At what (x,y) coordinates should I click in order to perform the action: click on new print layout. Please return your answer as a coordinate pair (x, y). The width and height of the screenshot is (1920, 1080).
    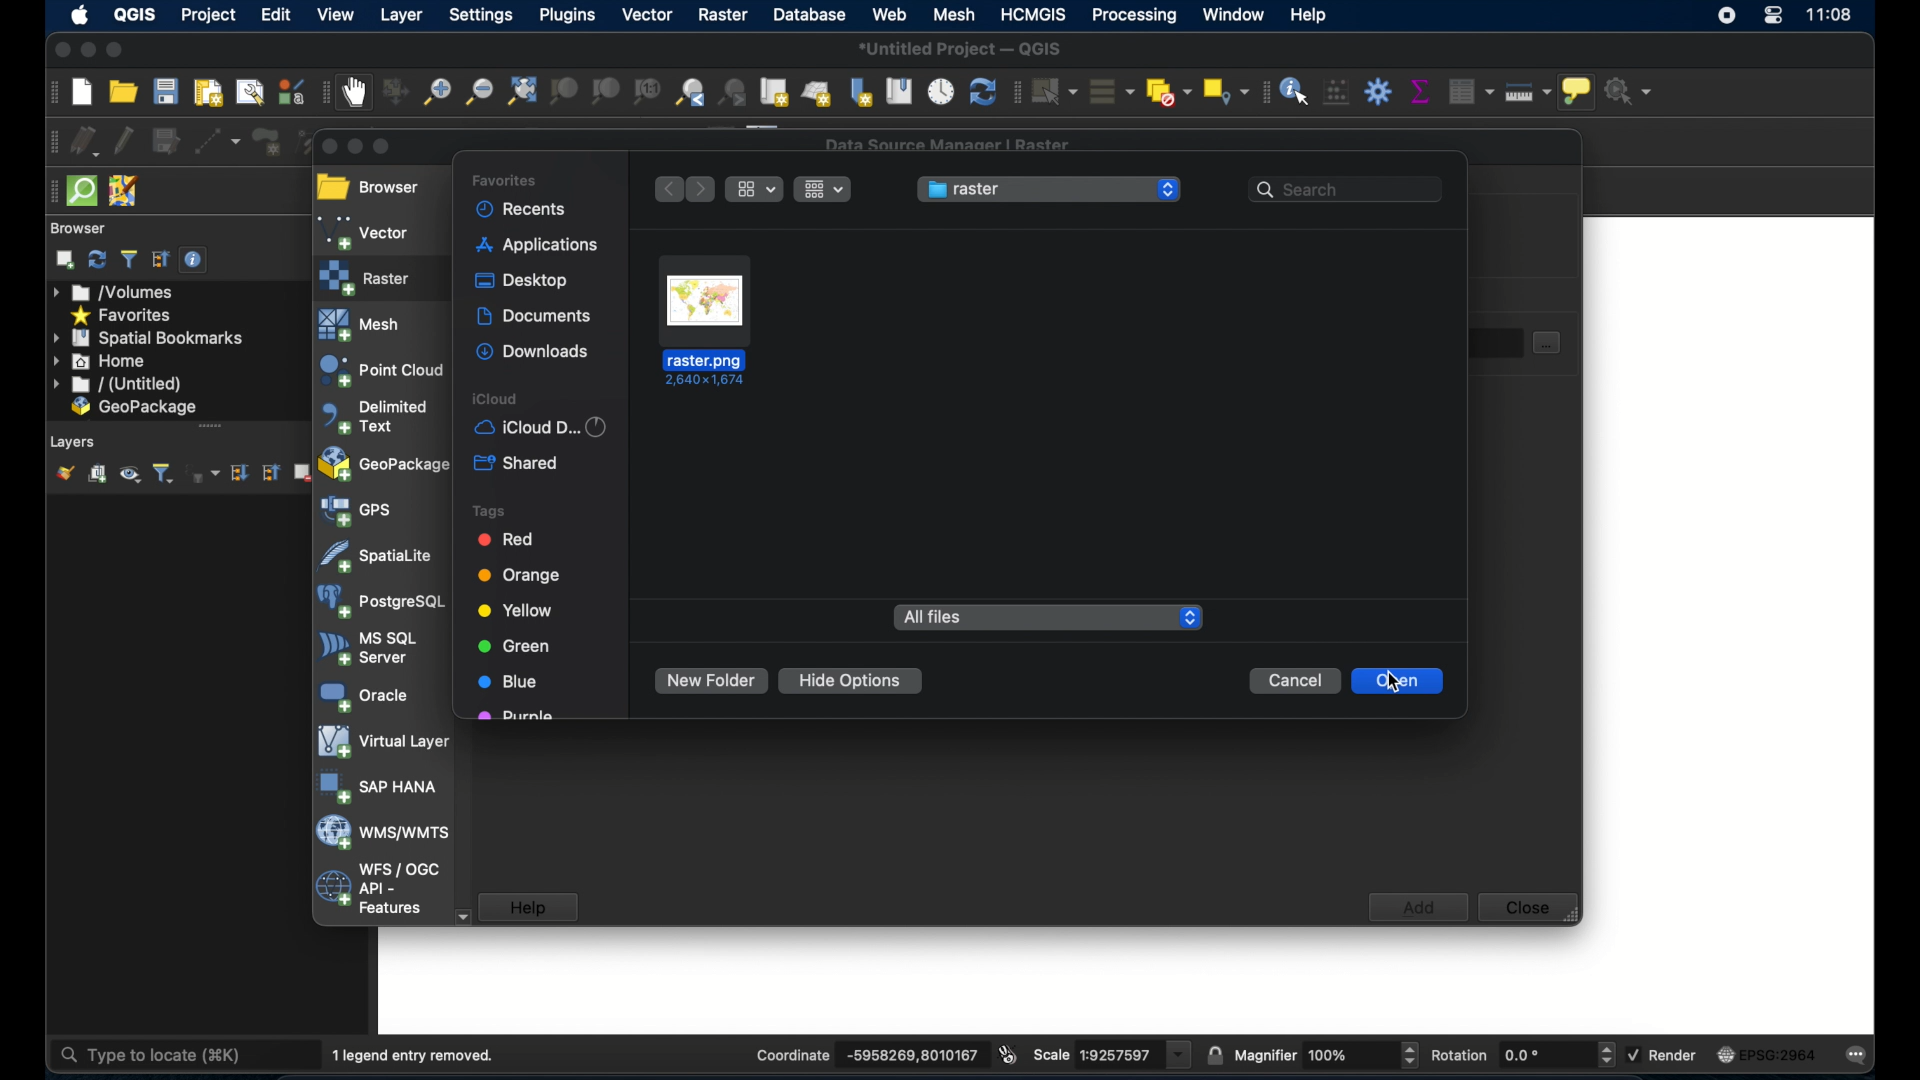
    Looking at the image, I should click on (209, 92).